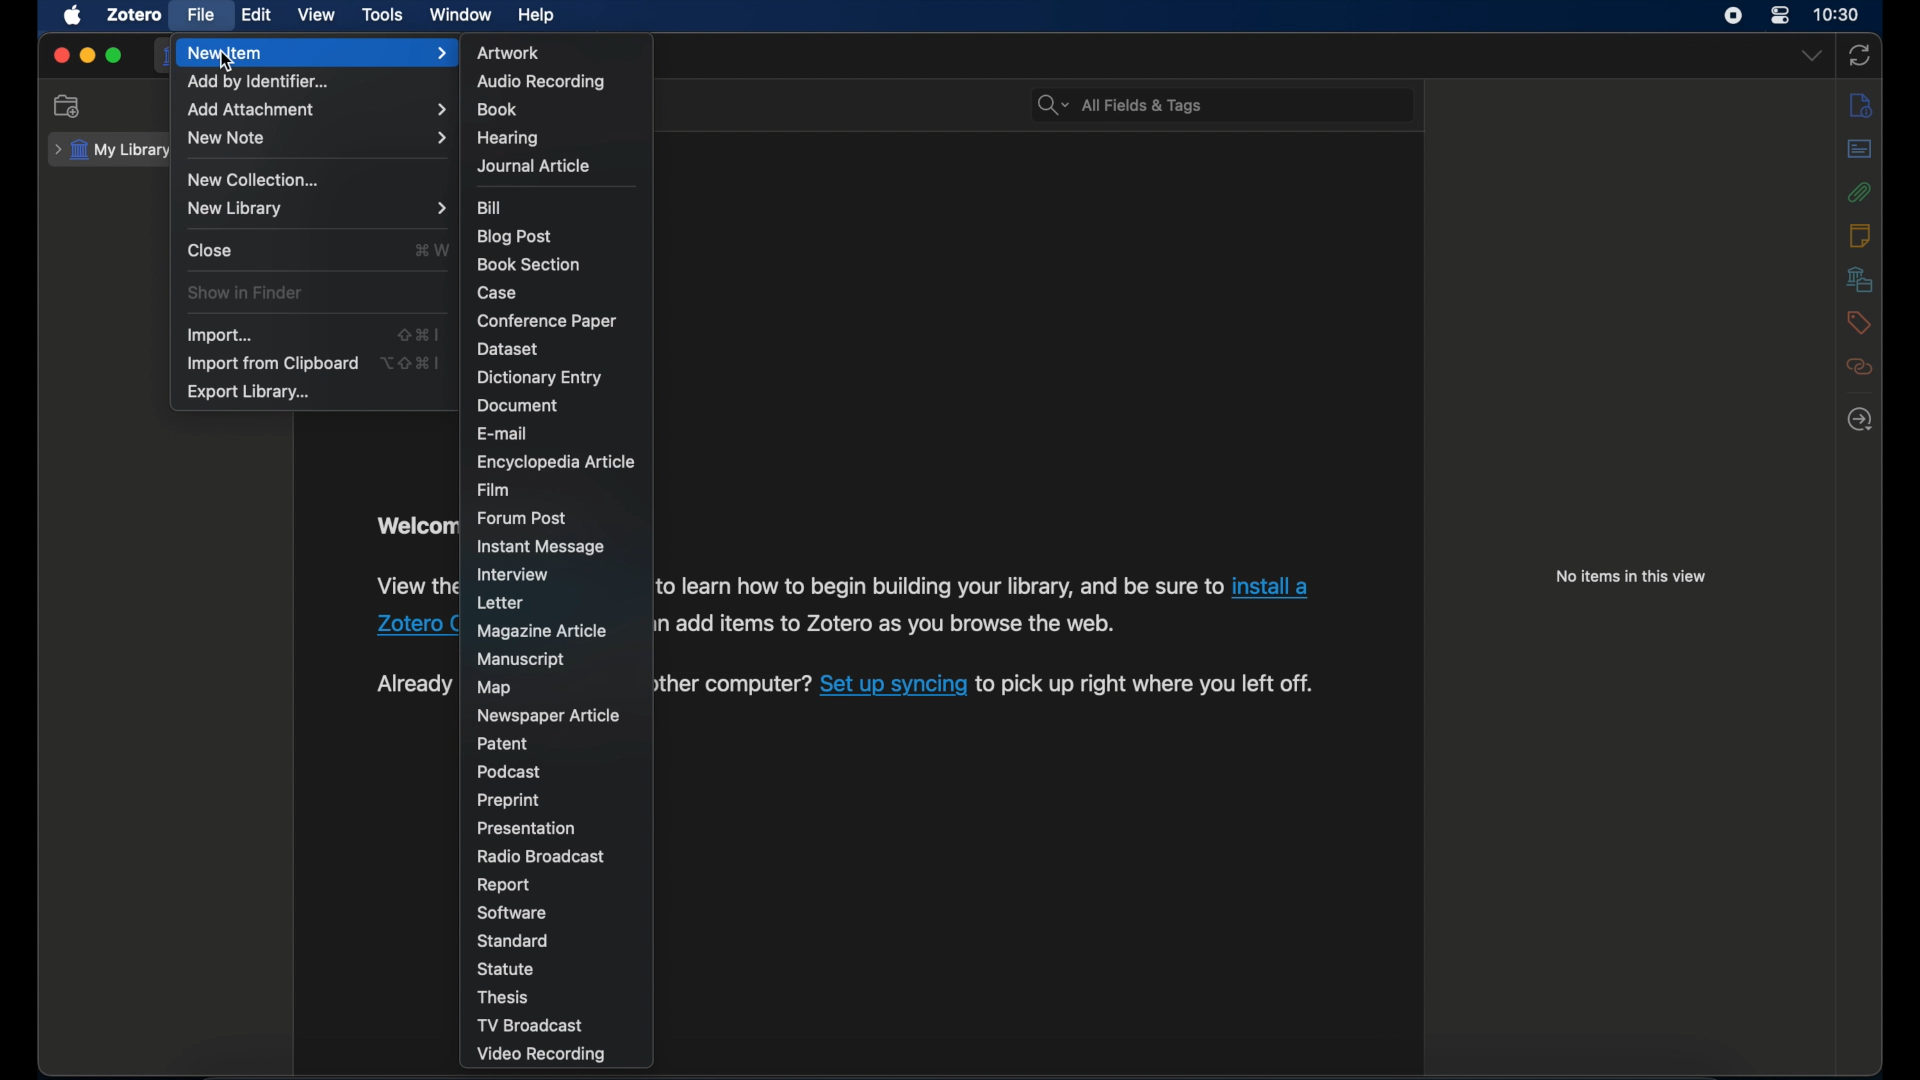 The height and width of the screenshot is (1080, 1920). Describe the element at coordinates (558, 462) in the screenshot. I see `encyclopedia article` at that location.